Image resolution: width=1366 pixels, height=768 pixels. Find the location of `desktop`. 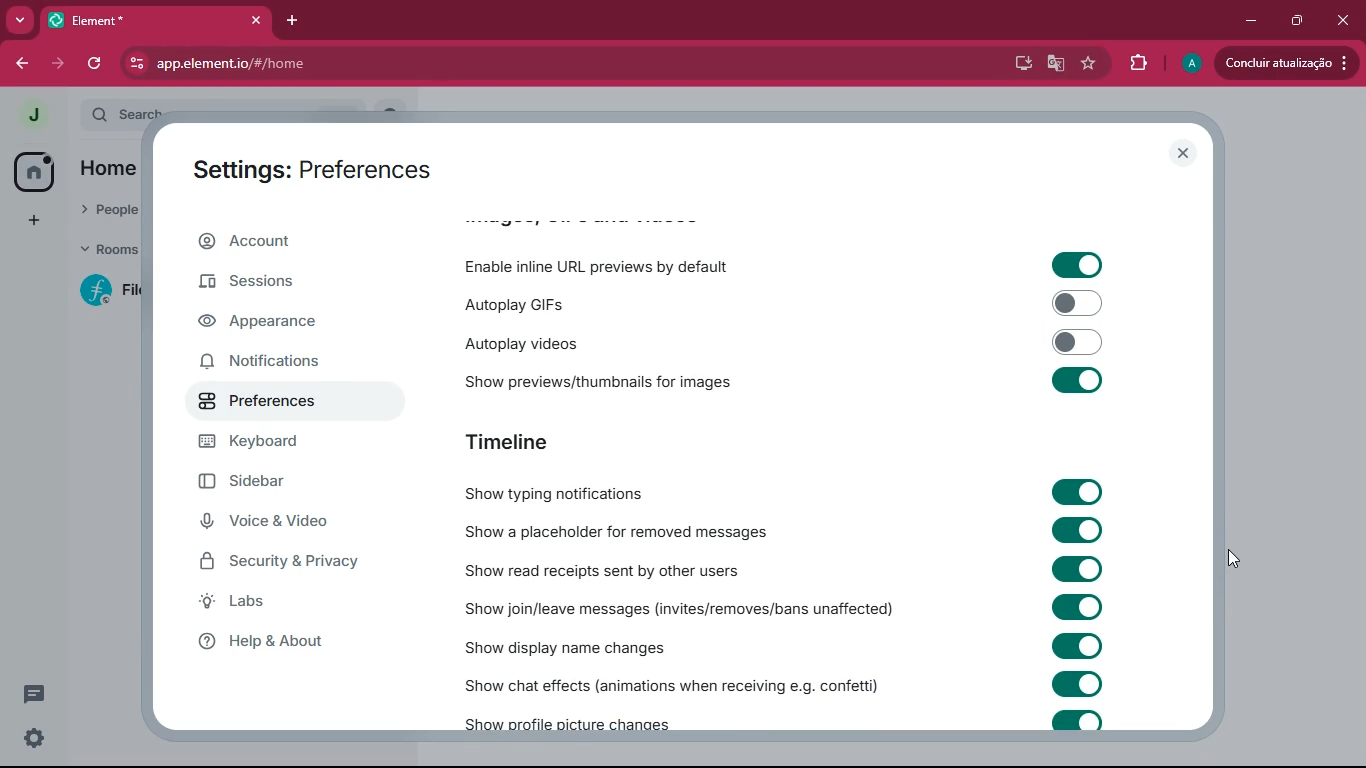

desktop is located at coordinates (1021, 64).